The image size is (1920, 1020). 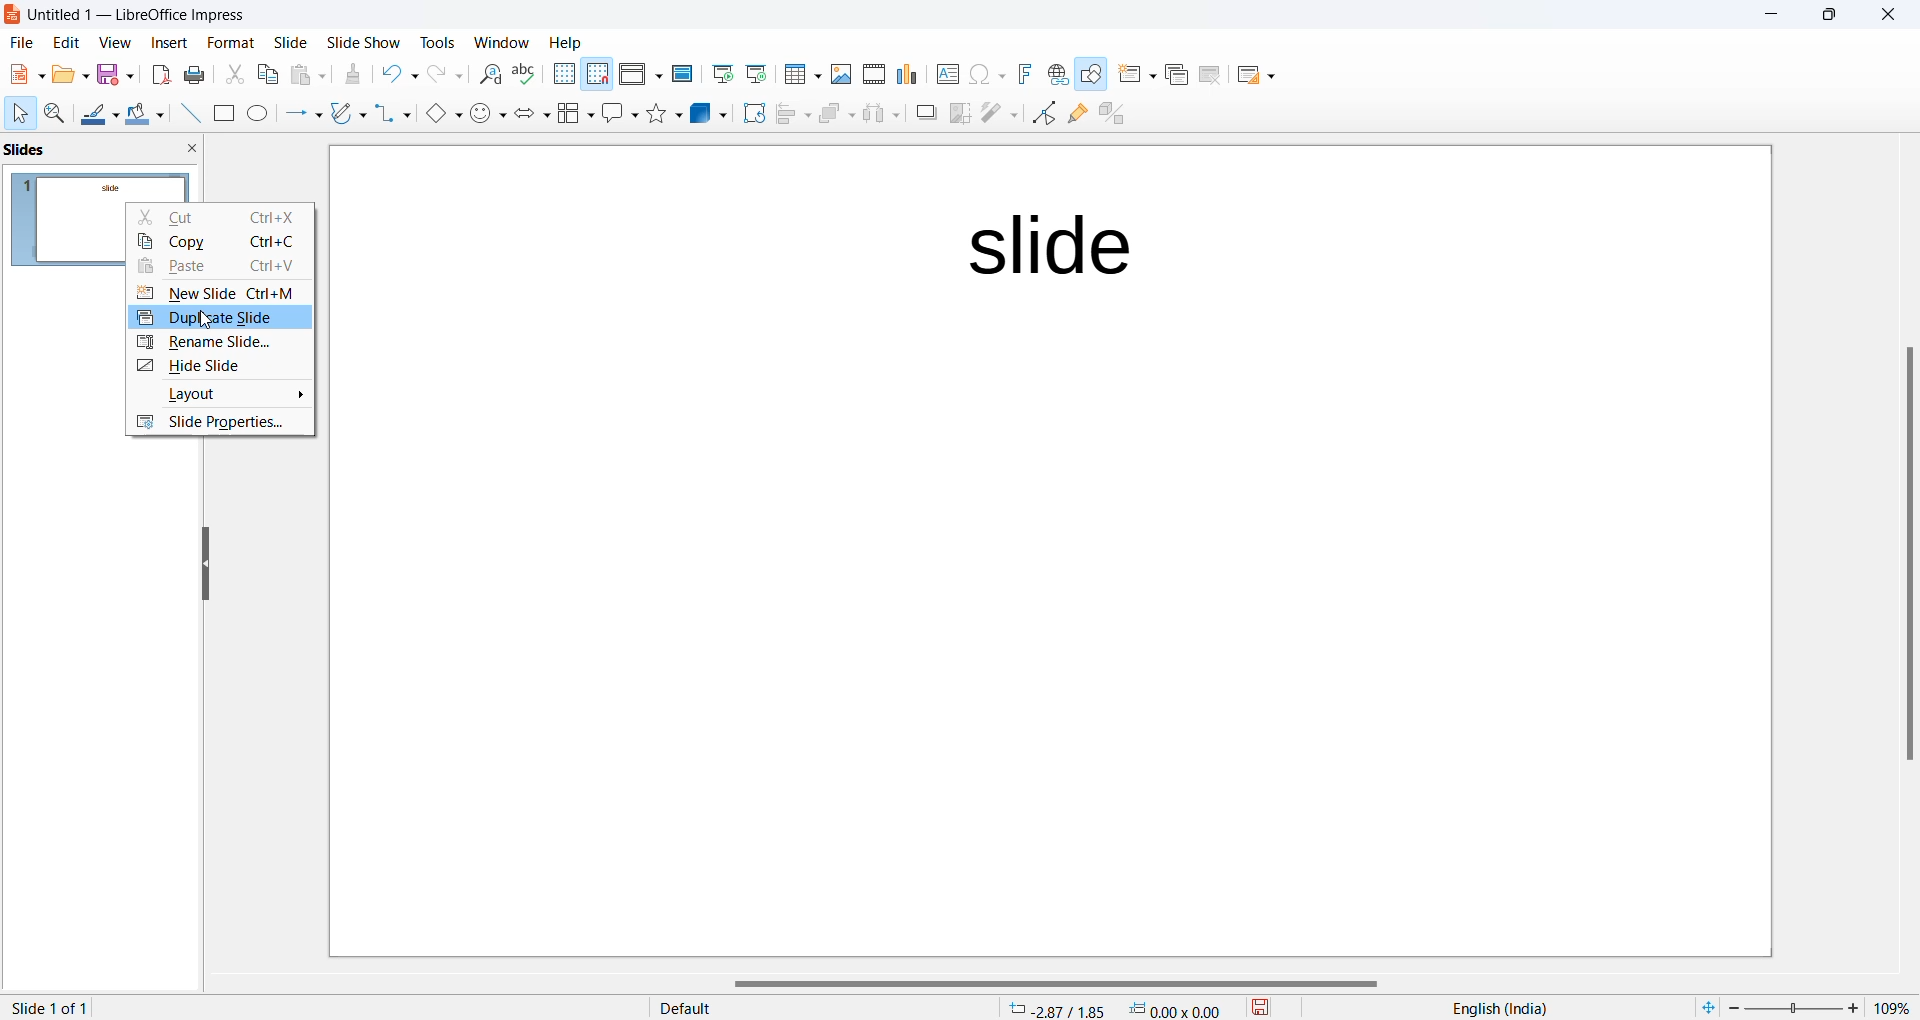 I want to click on Duplicate slide, so click(x=1173, y=78).